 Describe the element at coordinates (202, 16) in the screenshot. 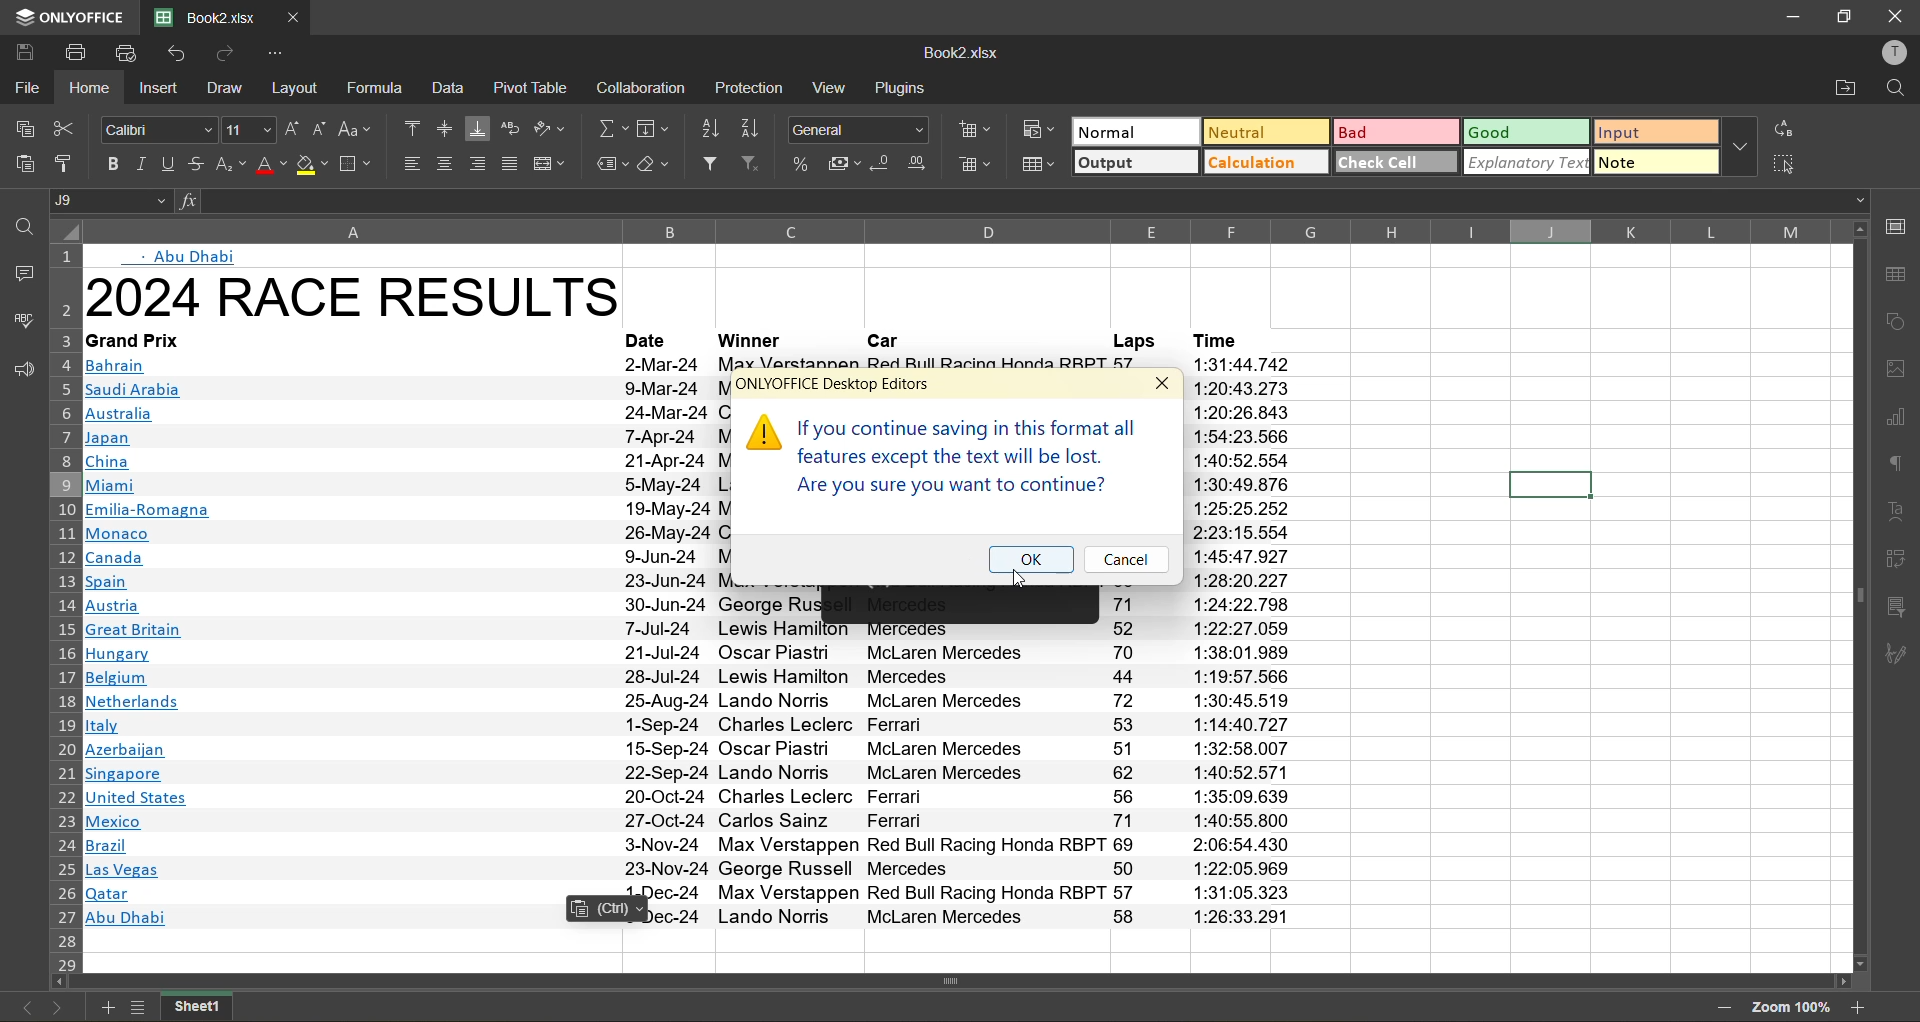

I see `filename` at that location.